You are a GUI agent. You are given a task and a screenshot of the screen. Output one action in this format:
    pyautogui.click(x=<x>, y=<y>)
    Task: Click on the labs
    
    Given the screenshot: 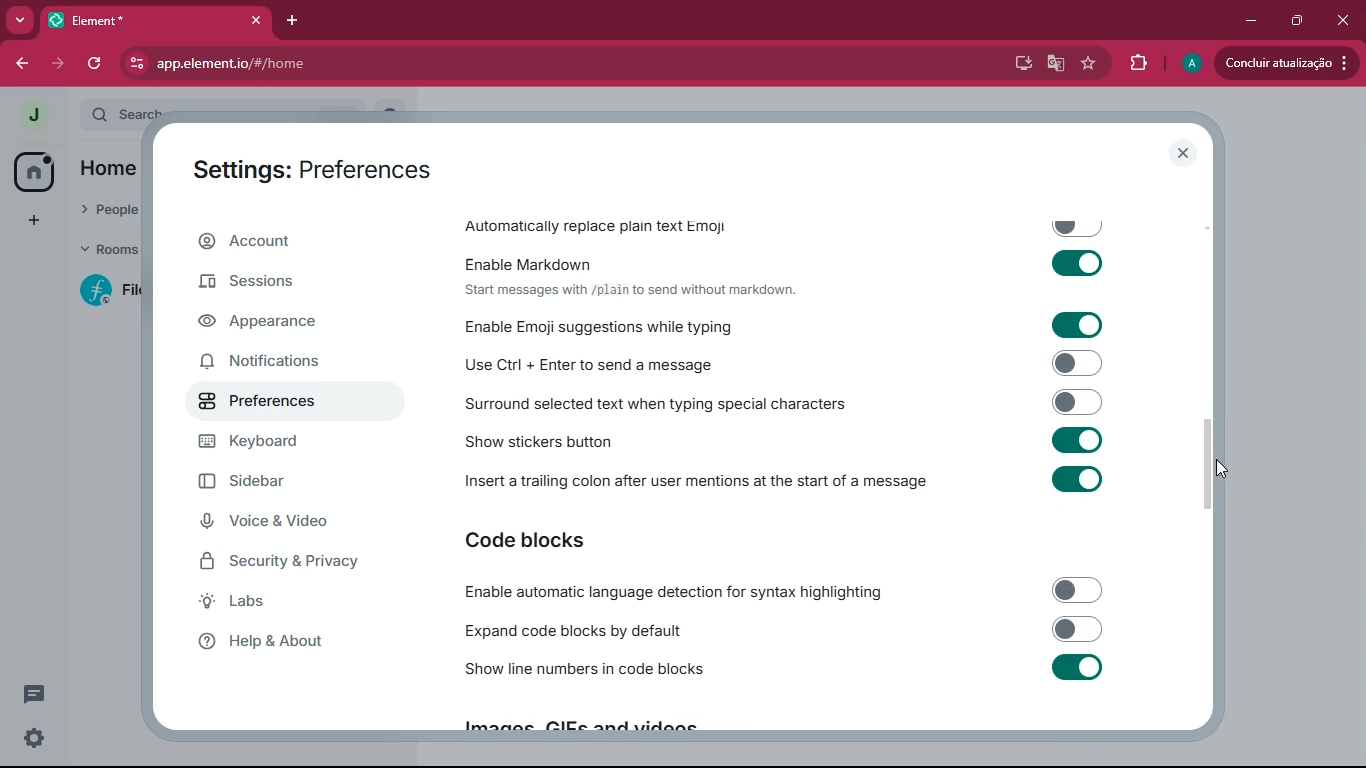 What is the action you would take?
    pyautogui.click(x=289, y=605)
    